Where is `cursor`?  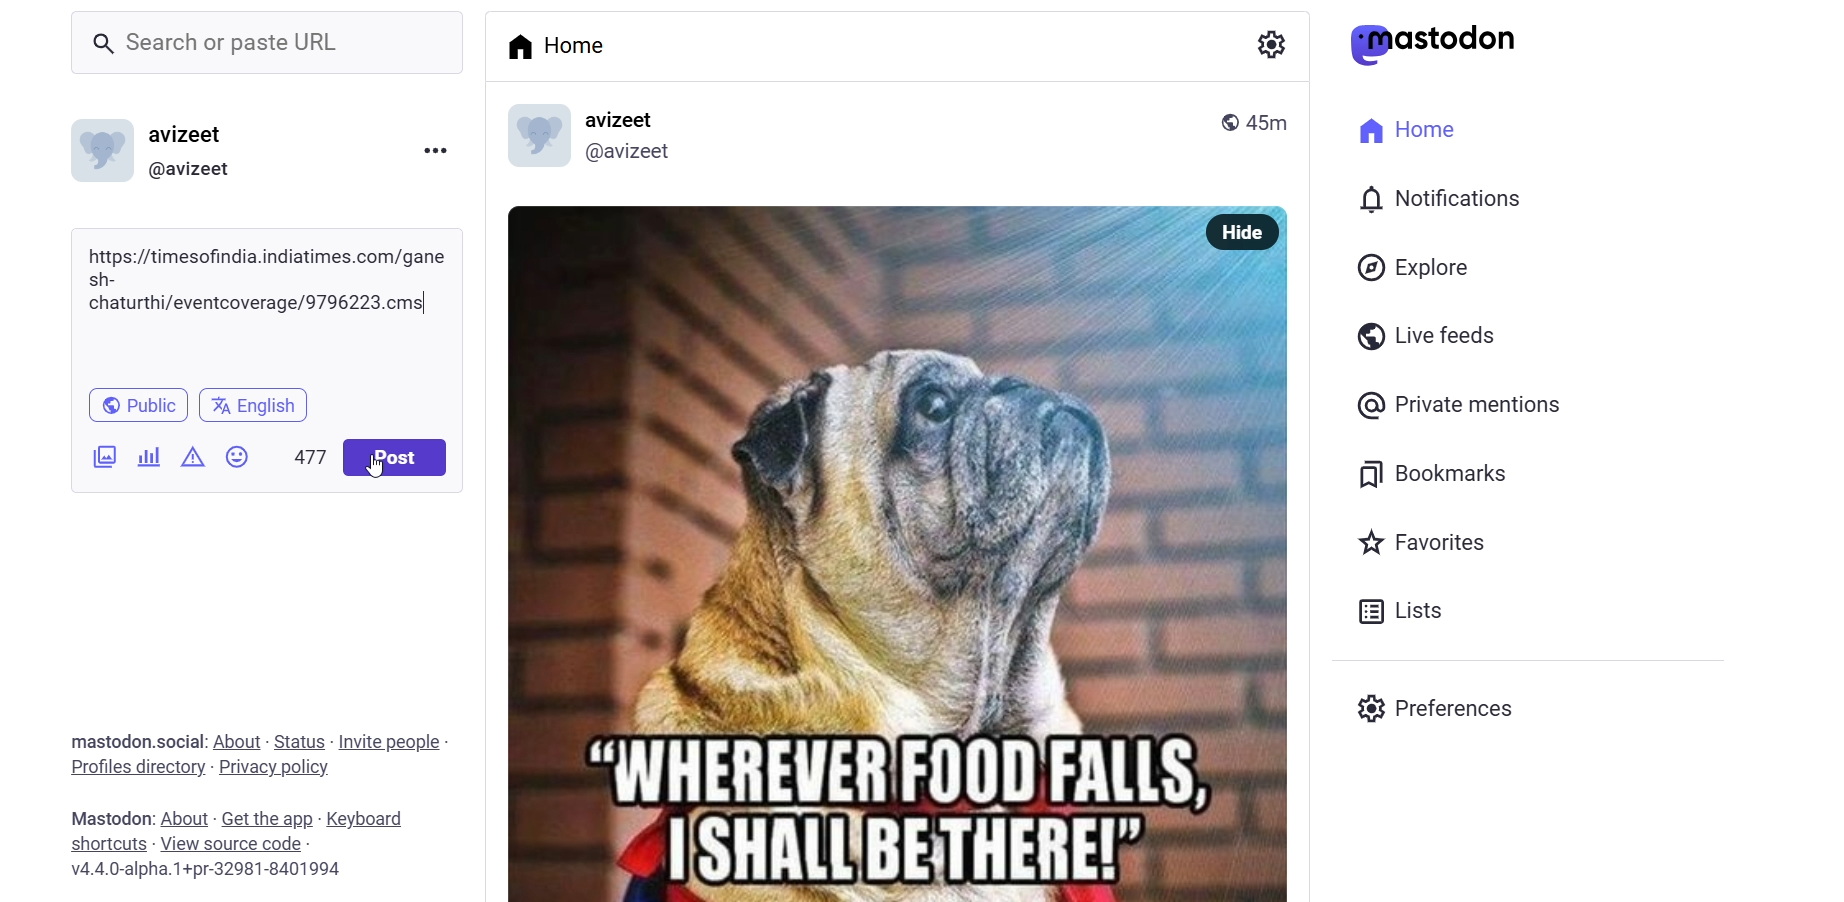 cursor is located at coordinates (369, 482).